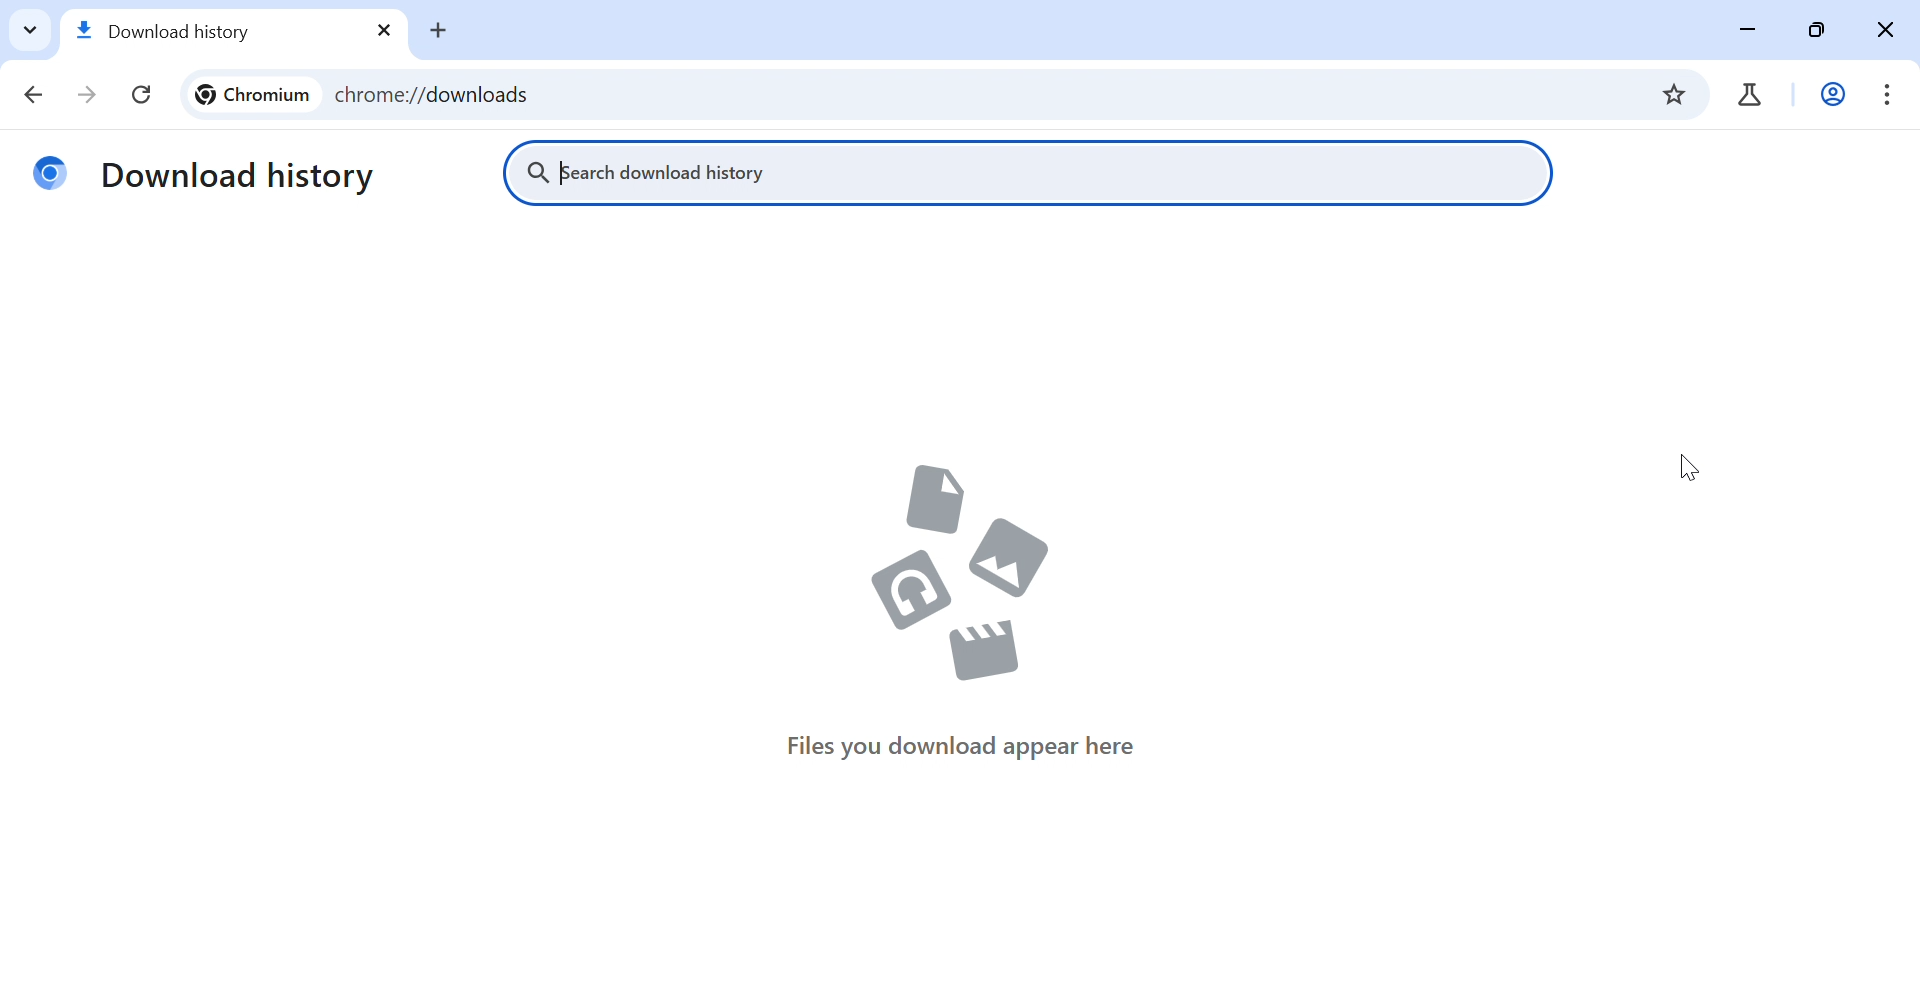 Image resolution: width=1920 pixels, height=1008 pixels. Describe the element at coordinates (49, 176) in the screenshot. I see `Chromium icon` at that location.